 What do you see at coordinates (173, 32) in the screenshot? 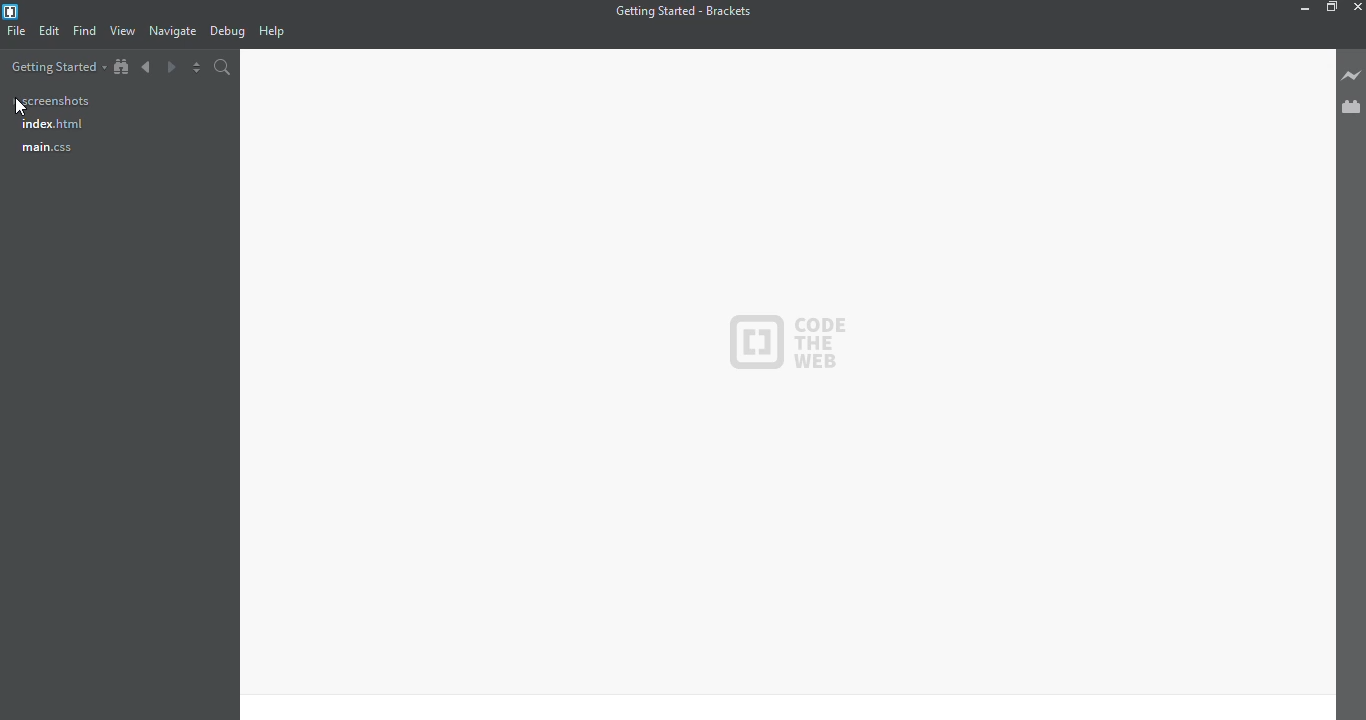
I see `navigate` at bounding box center [173, 32].